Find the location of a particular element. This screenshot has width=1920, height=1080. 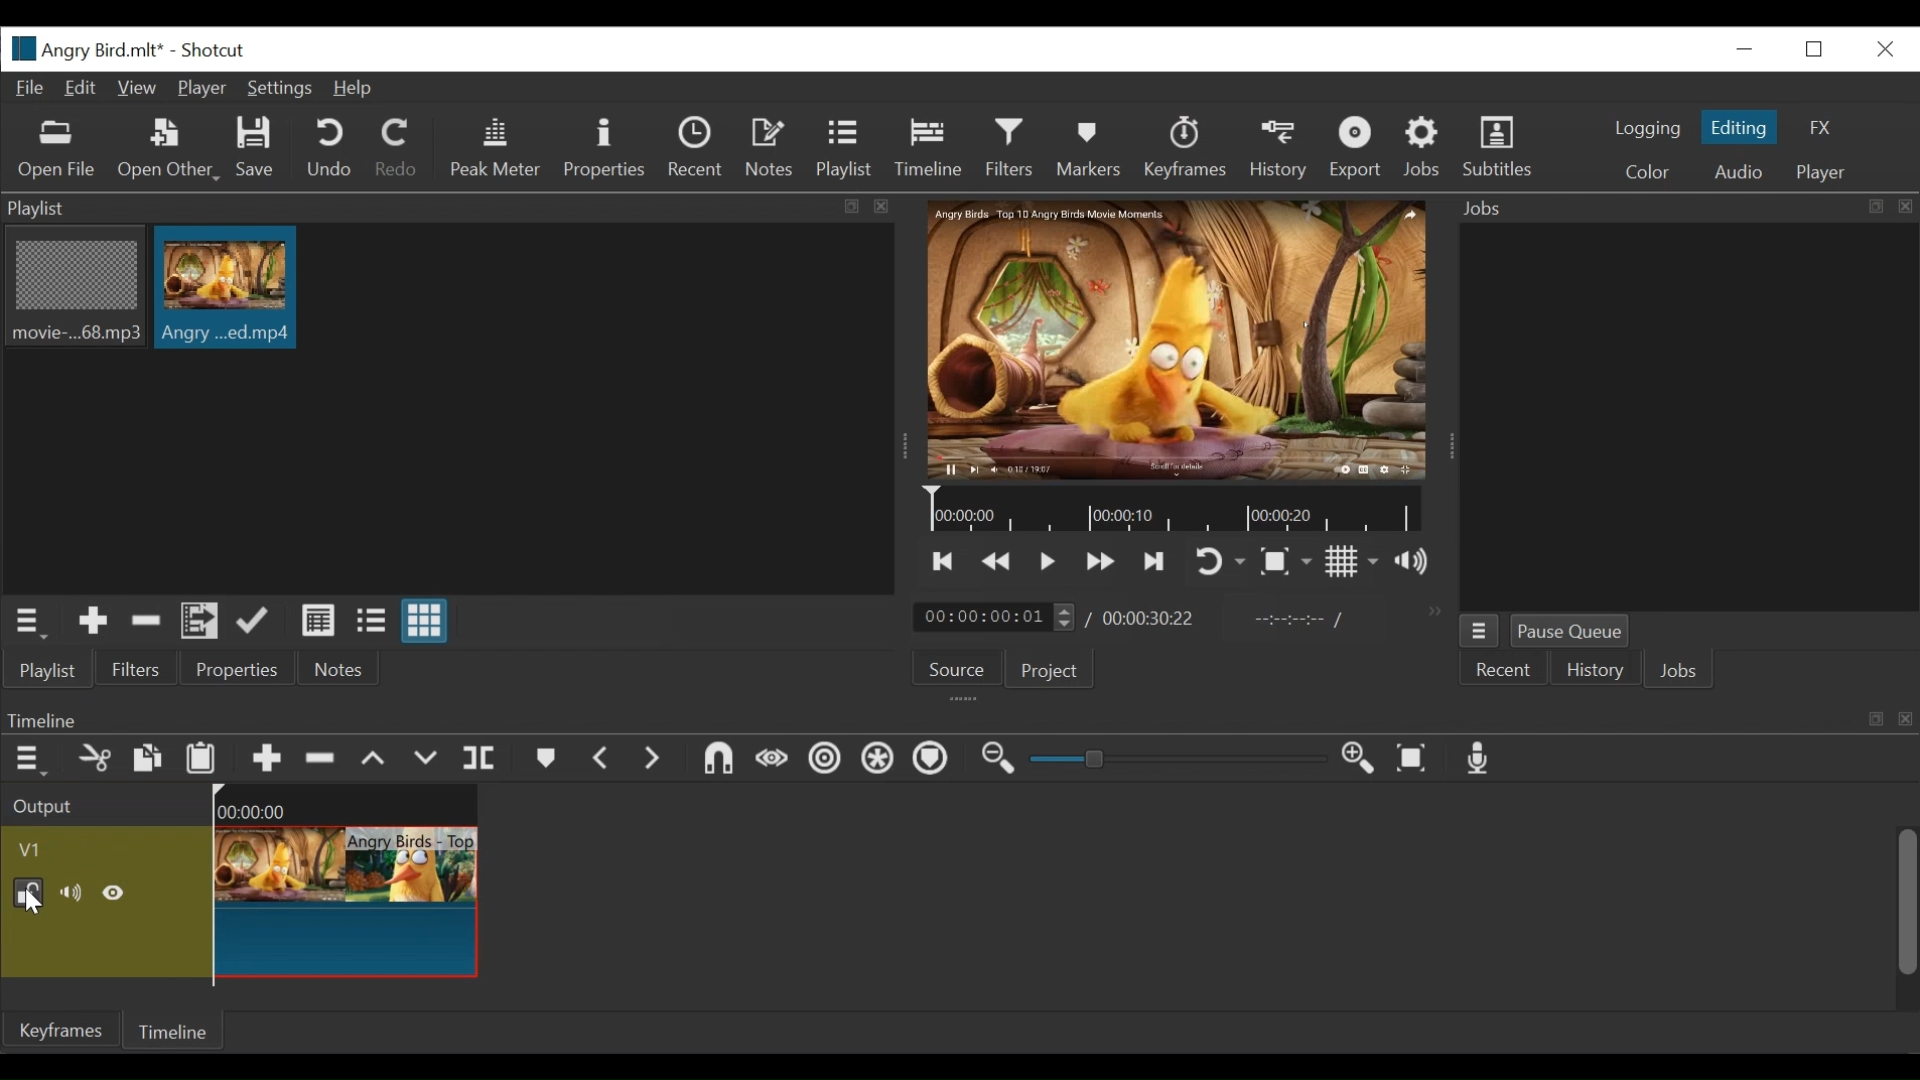

Media Viewer is located at coordinates (1171, 341).